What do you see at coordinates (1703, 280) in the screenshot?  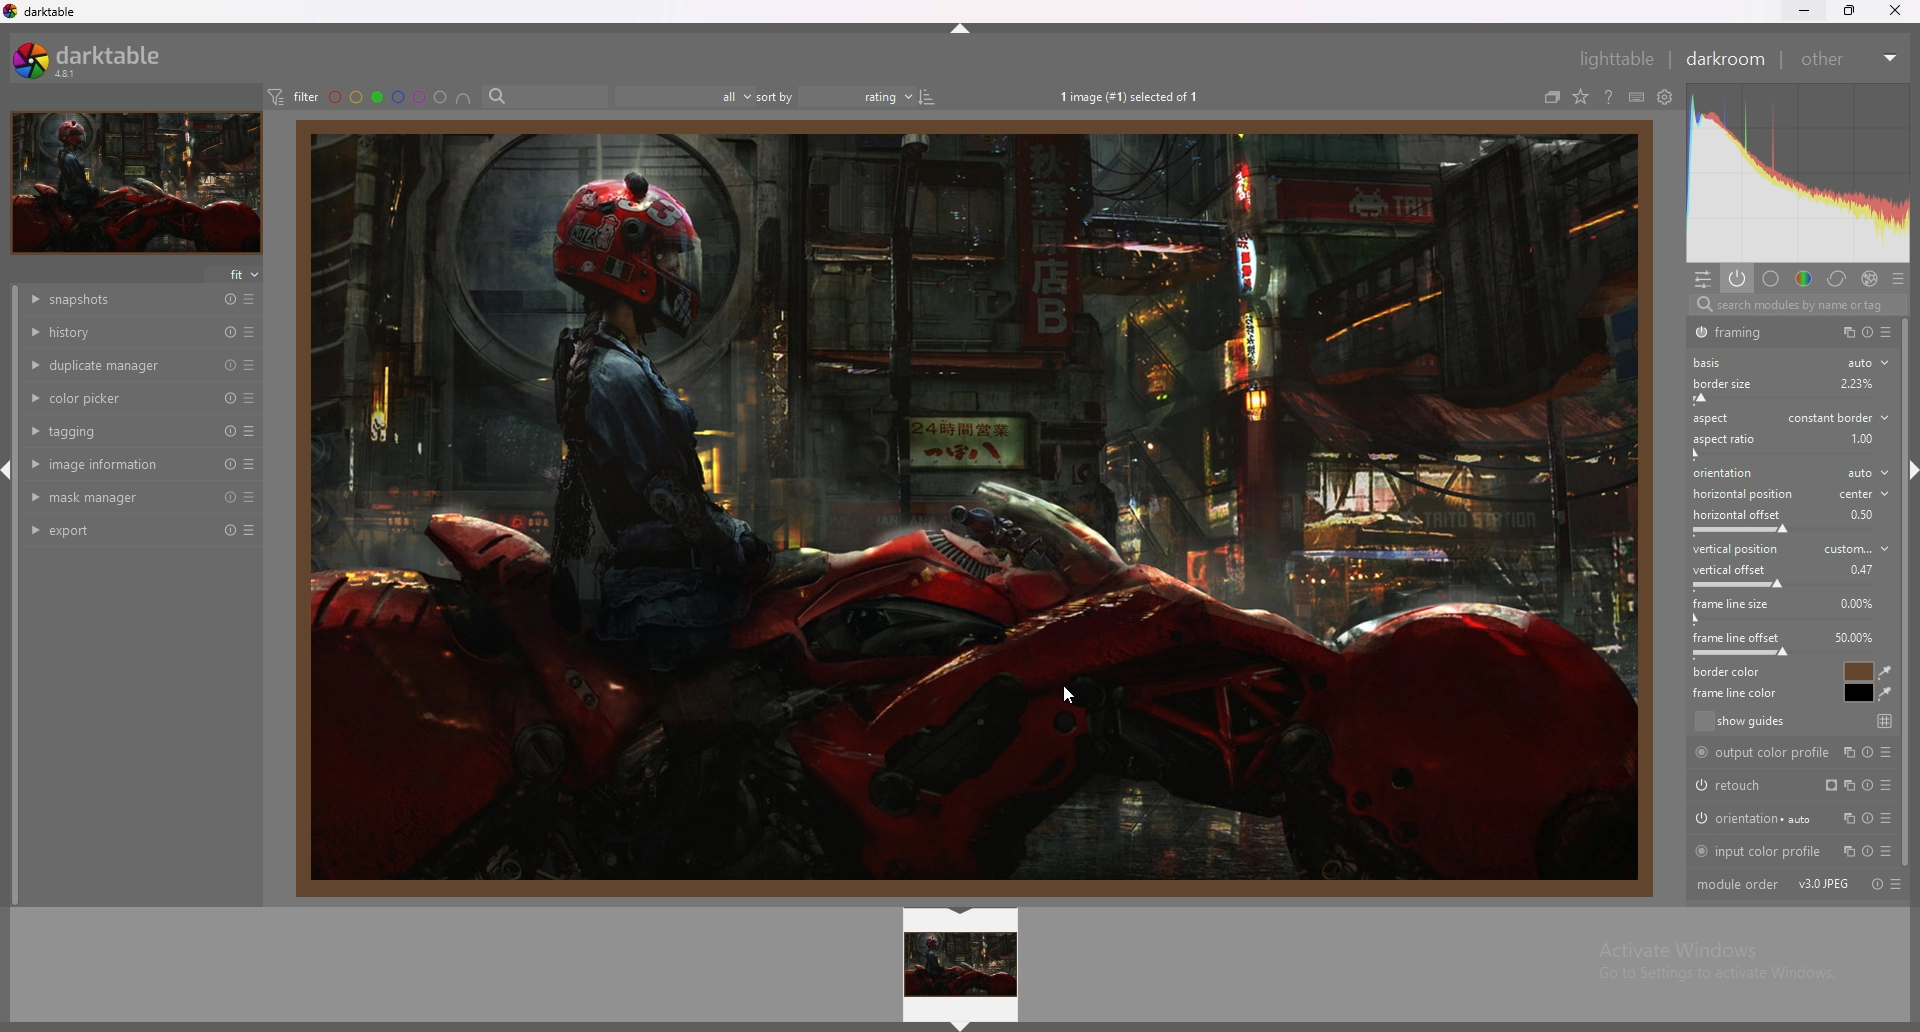 I see `quic access panel` at bounding box center [1703, 280].